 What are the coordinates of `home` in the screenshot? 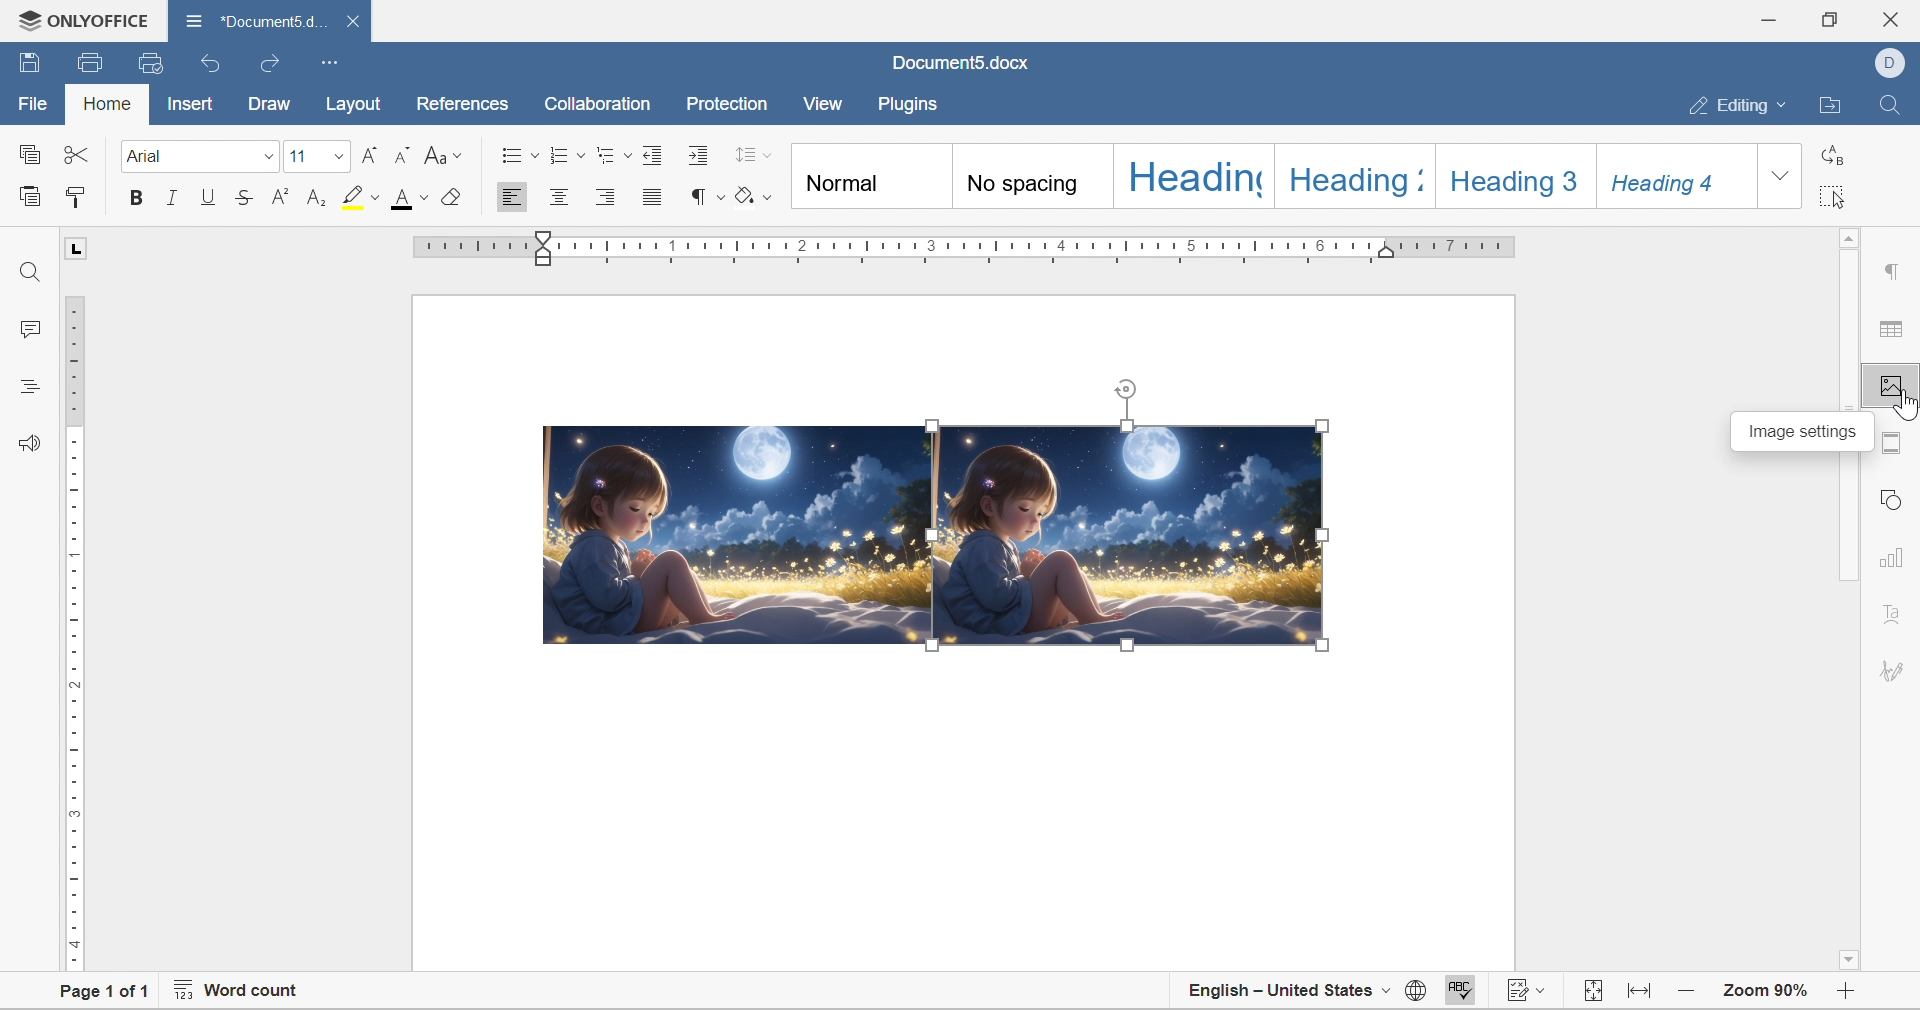 It's located at (105, 102).